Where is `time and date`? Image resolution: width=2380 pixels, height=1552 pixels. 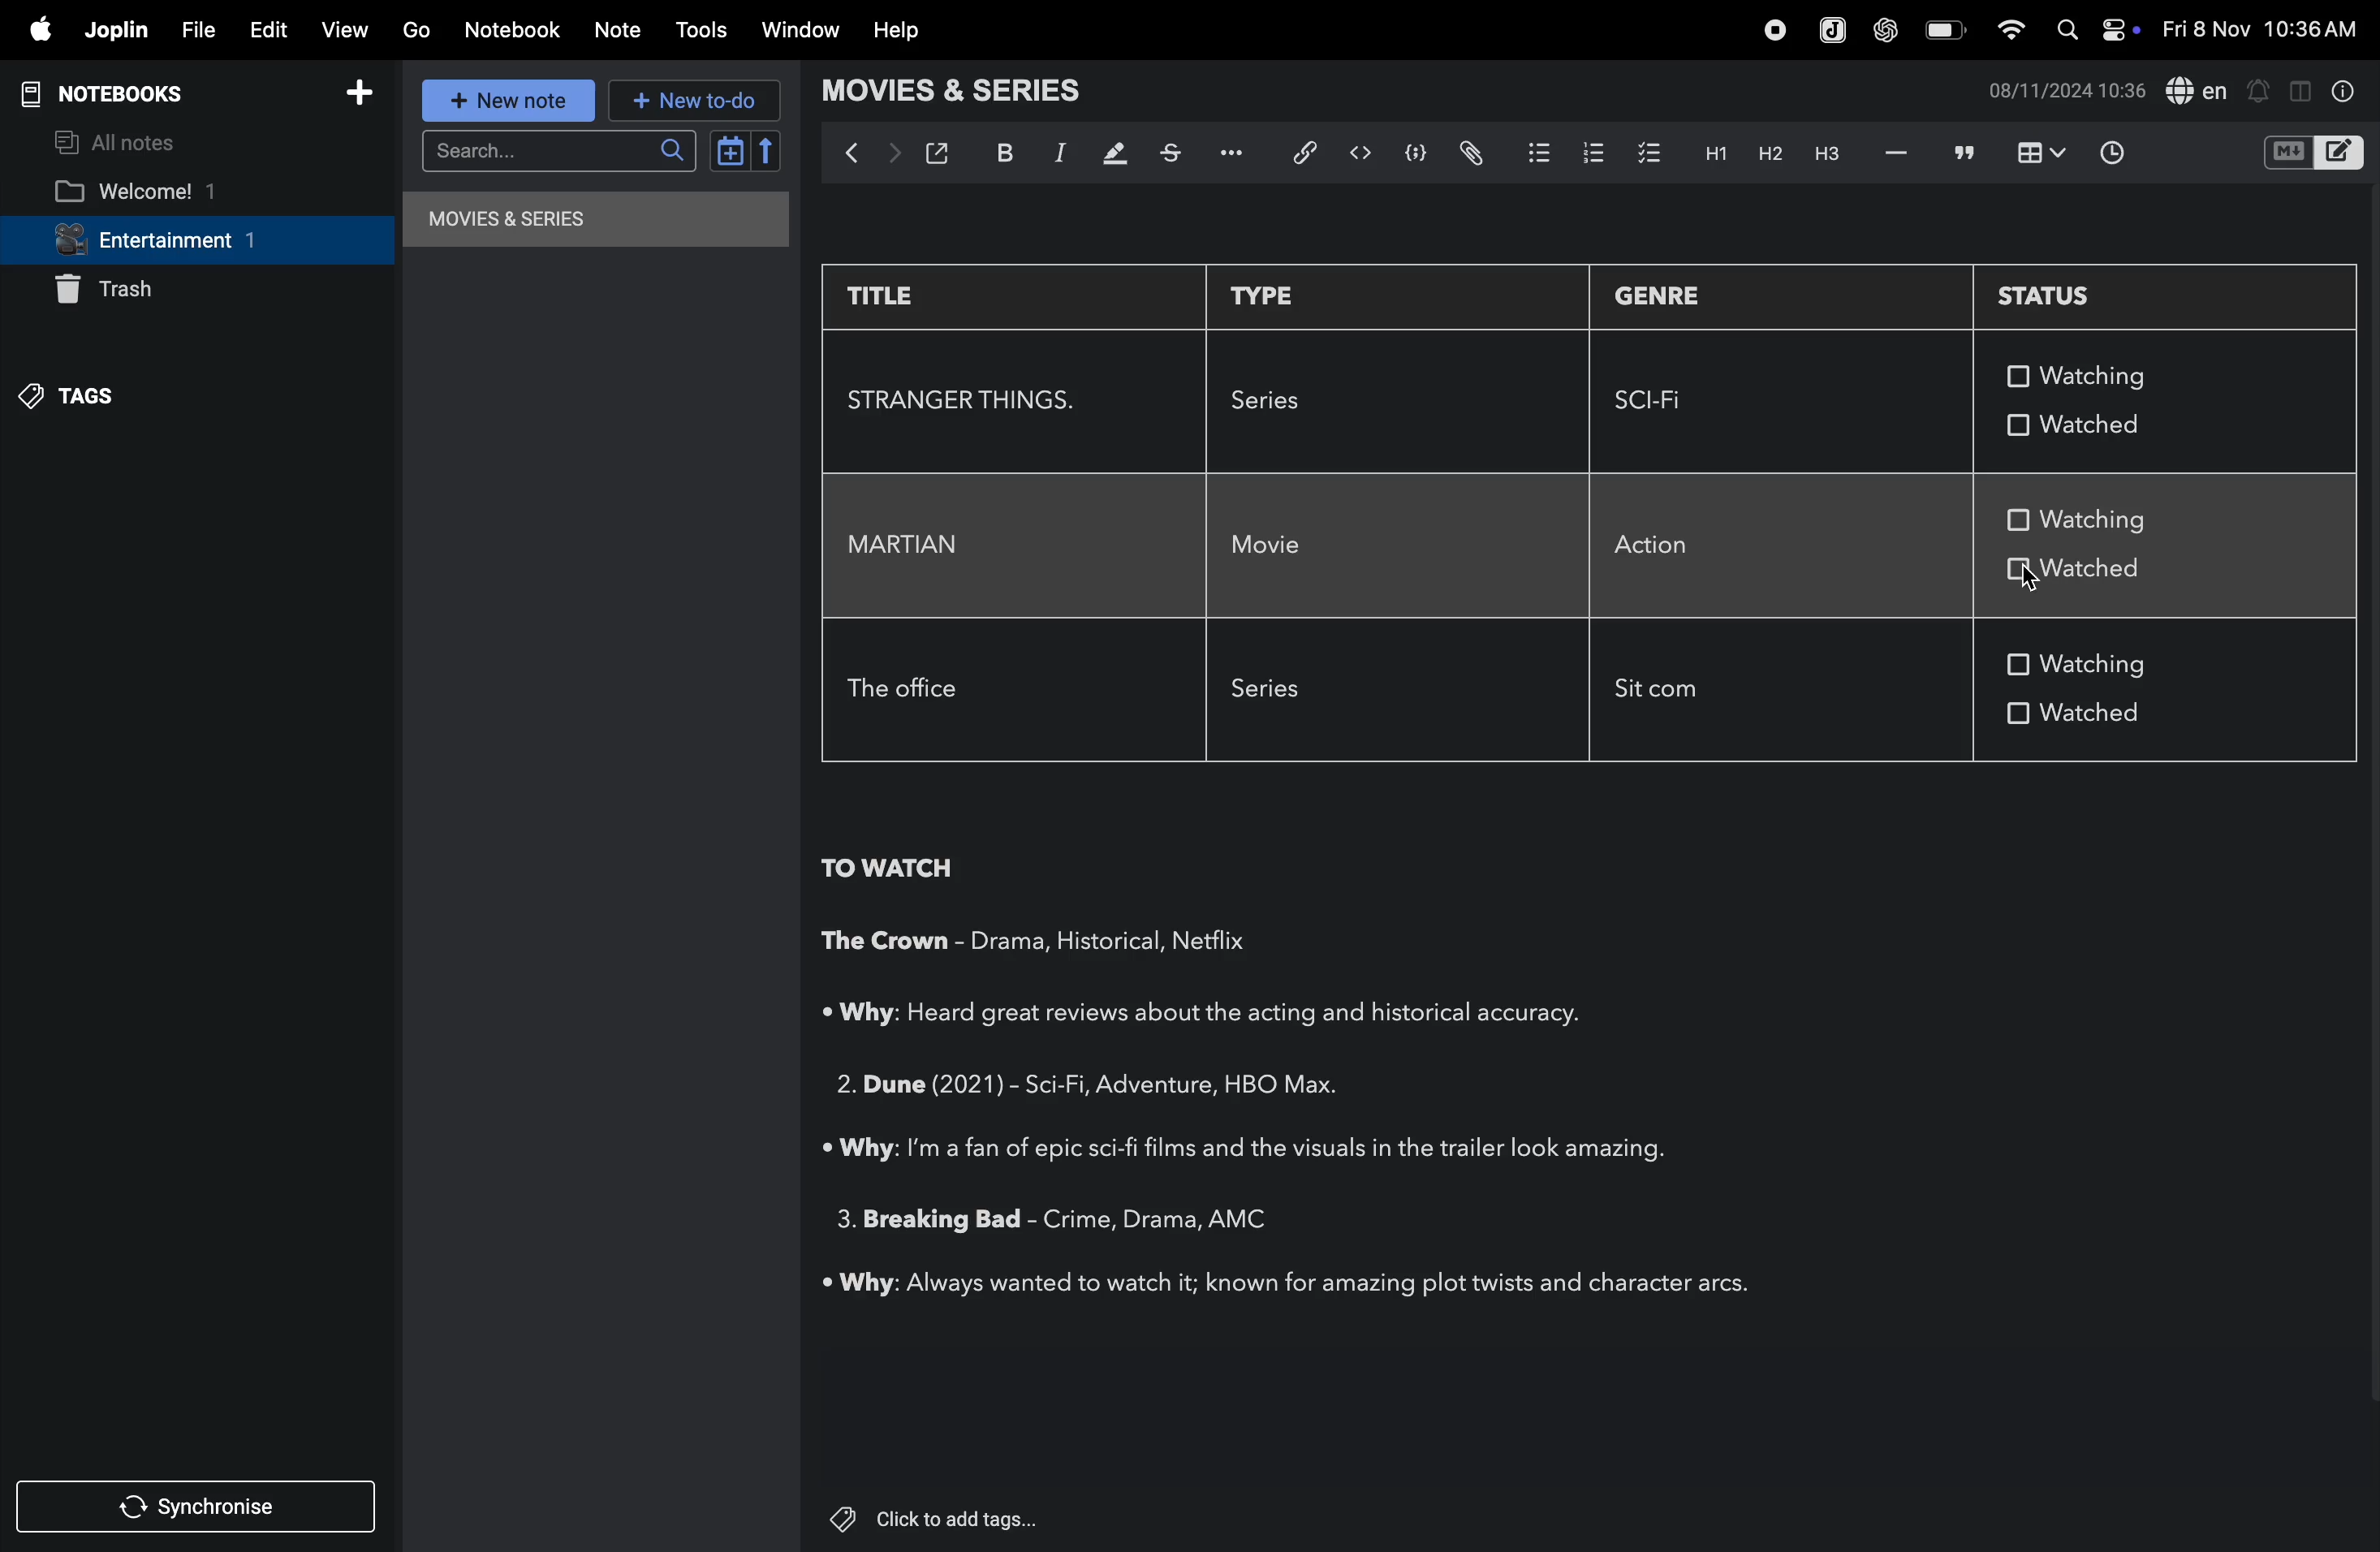 time and date is located at coordinates (2061, 90).